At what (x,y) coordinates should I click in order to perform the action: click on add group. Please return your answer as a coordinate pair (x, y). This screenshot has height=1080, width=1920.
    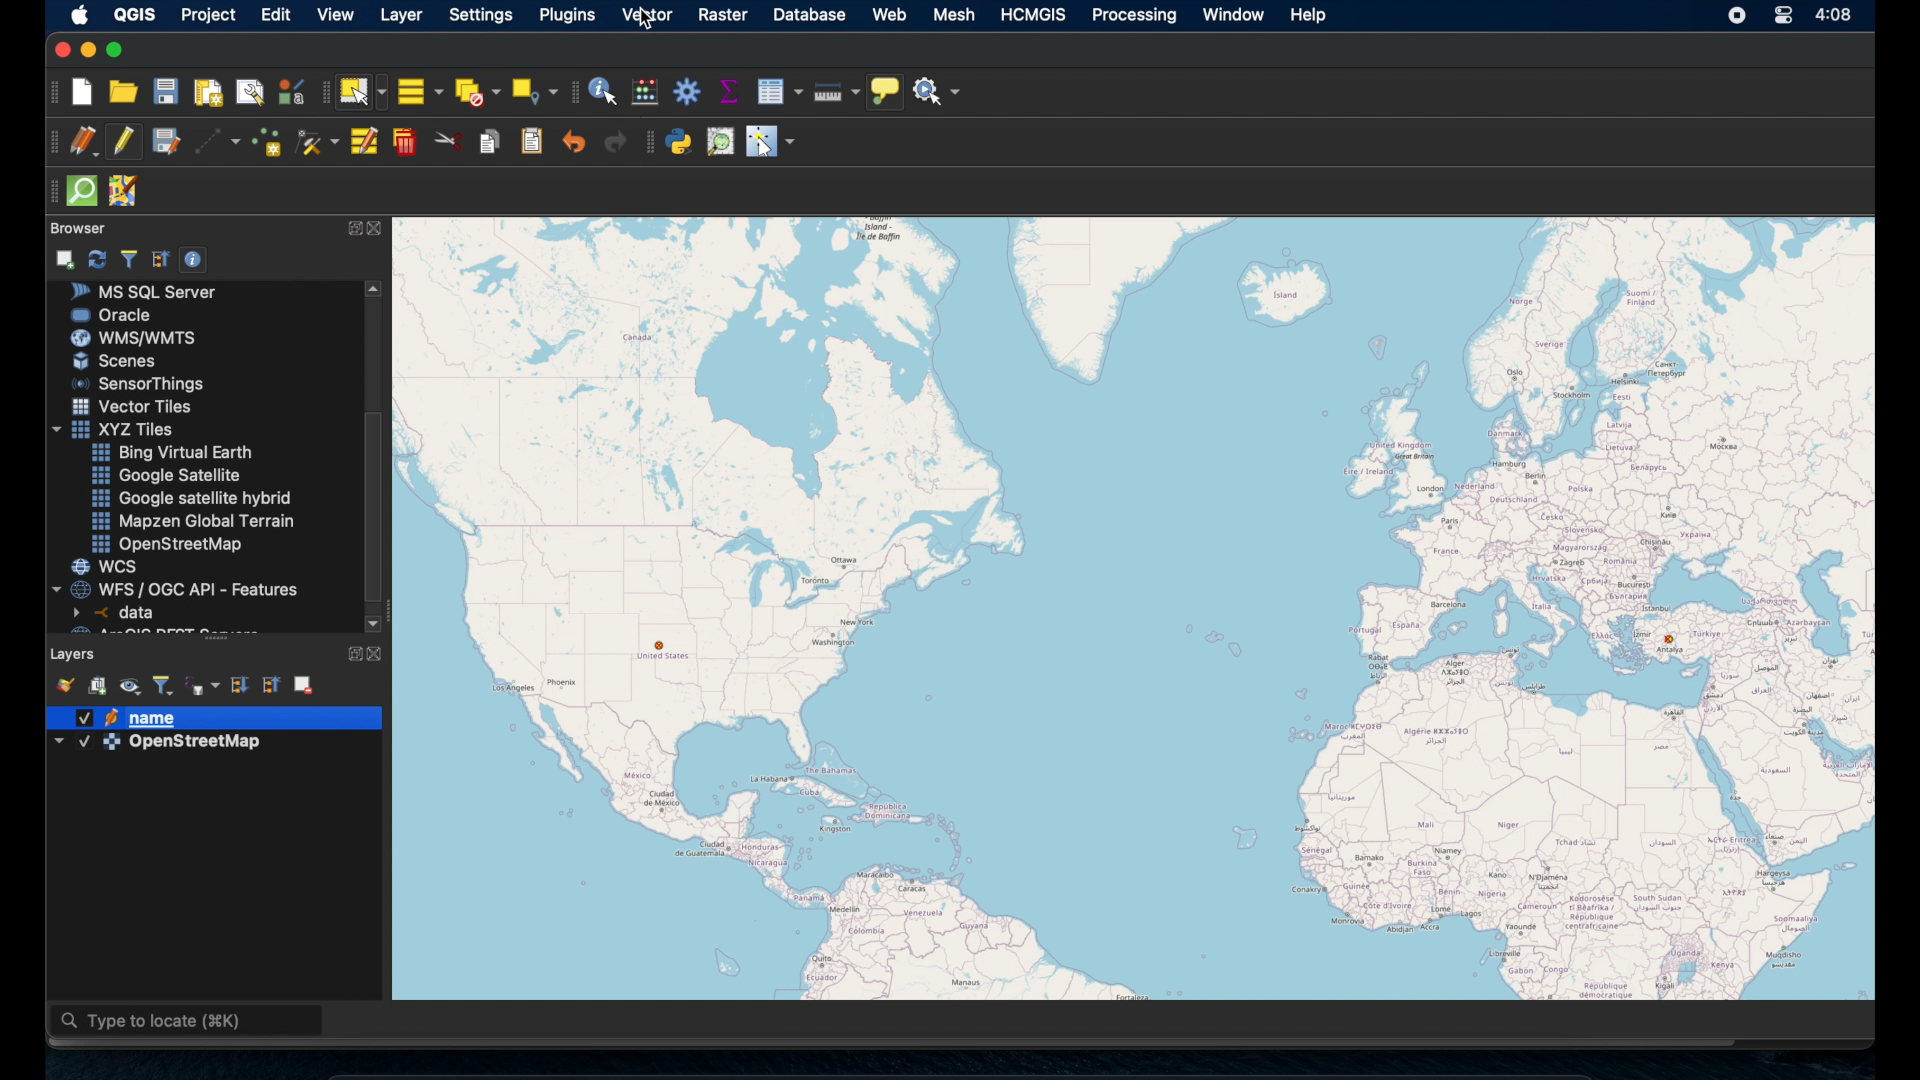
    Looking at the image, I should click on (98, 687).